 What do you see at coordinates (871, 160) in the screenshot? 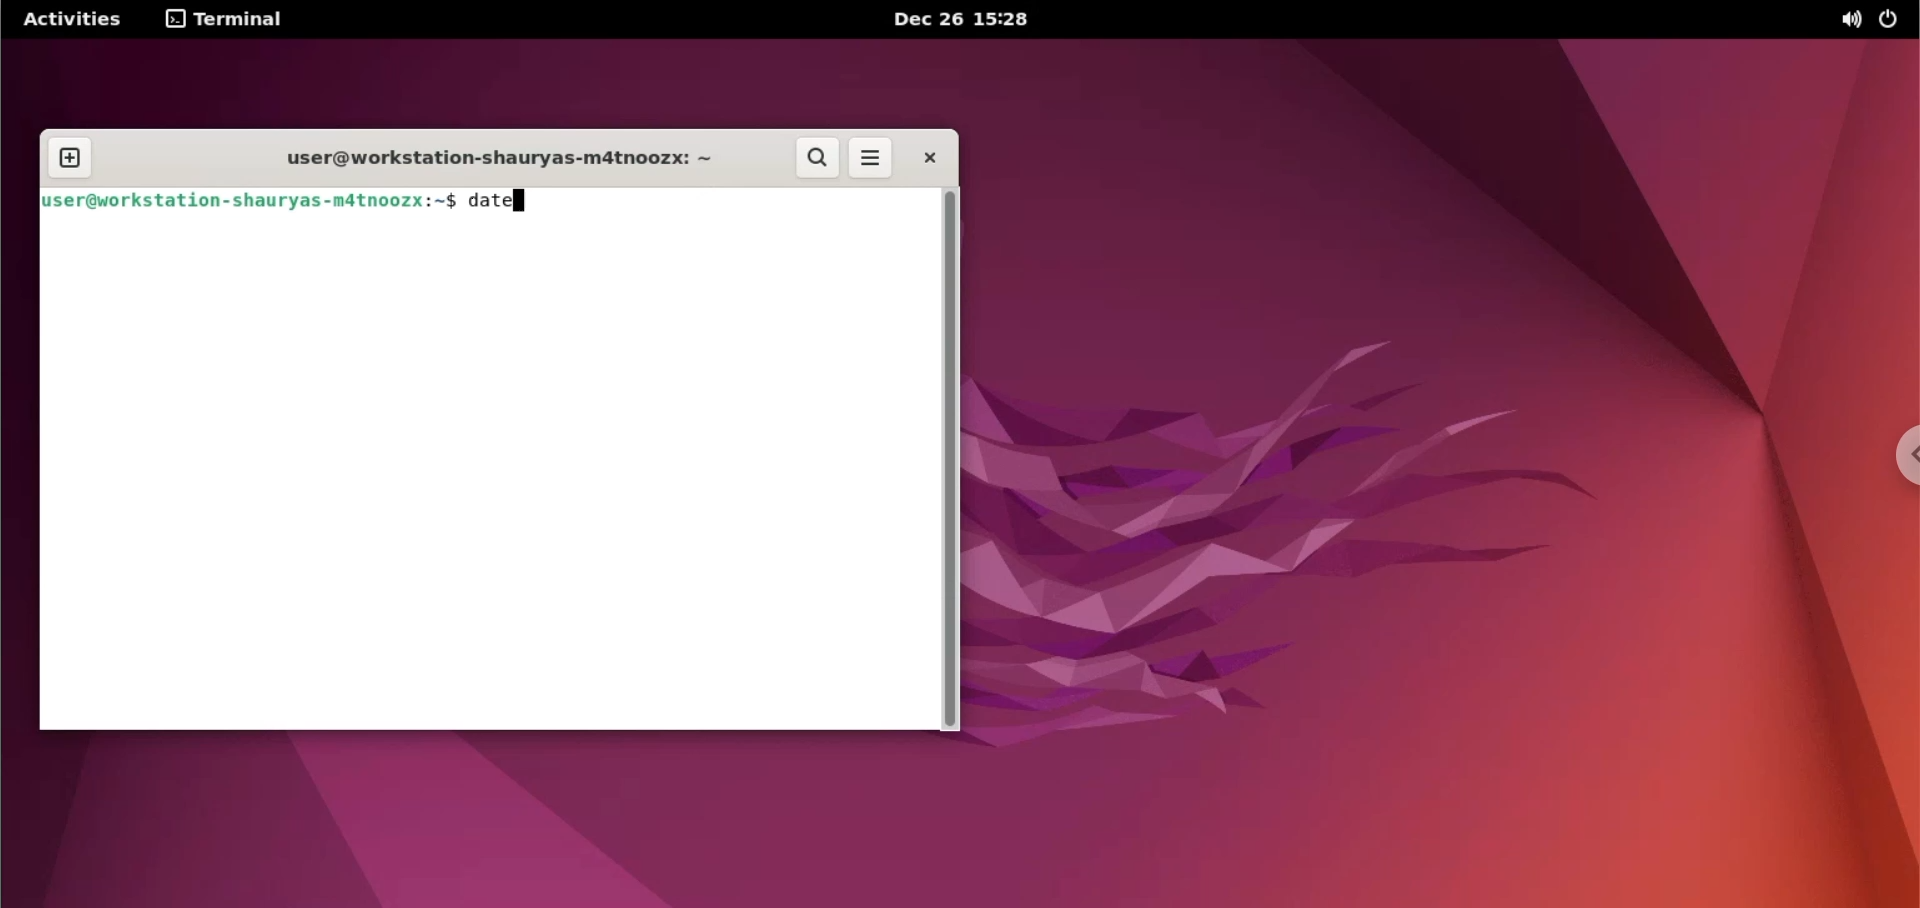
I see `more options` at bounding box center [871, 160].